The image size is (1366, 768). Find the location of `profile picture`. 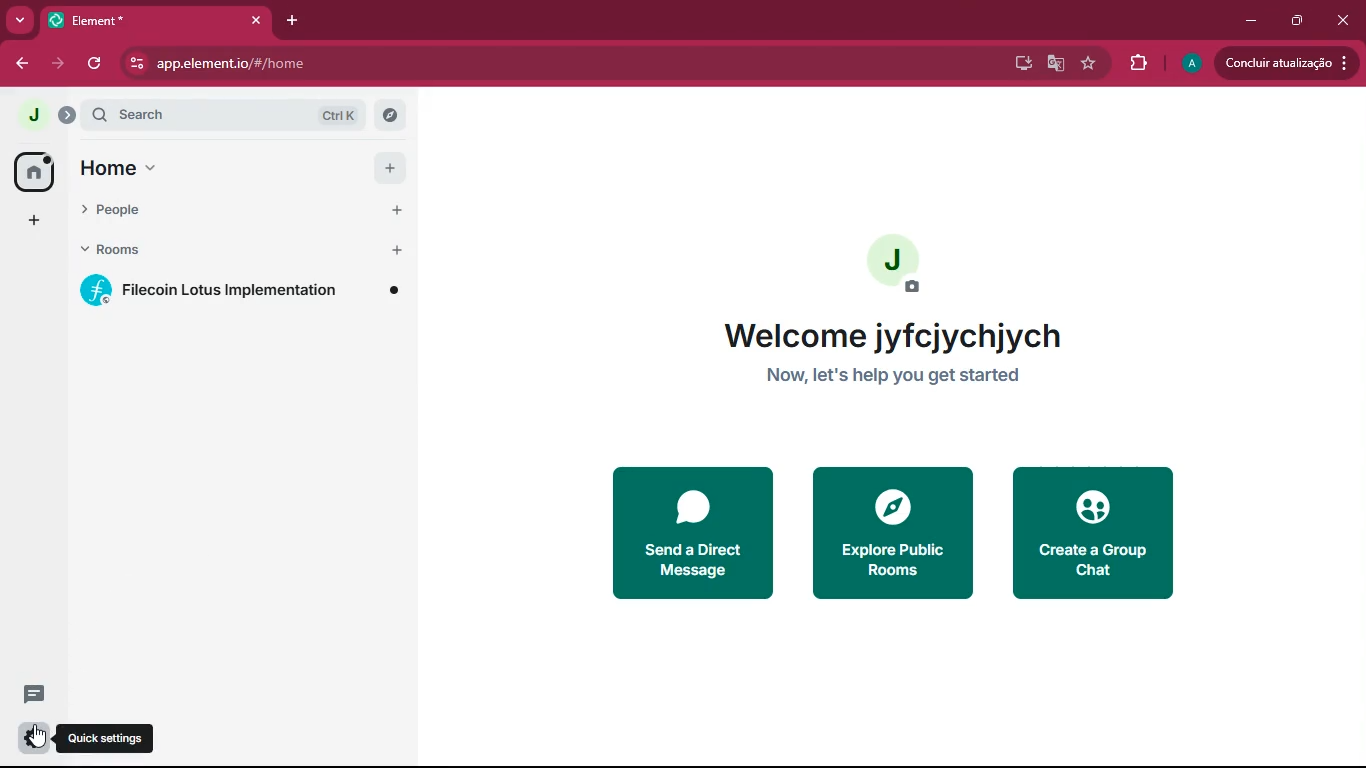

profile picture is located at coordinates (906, 264).